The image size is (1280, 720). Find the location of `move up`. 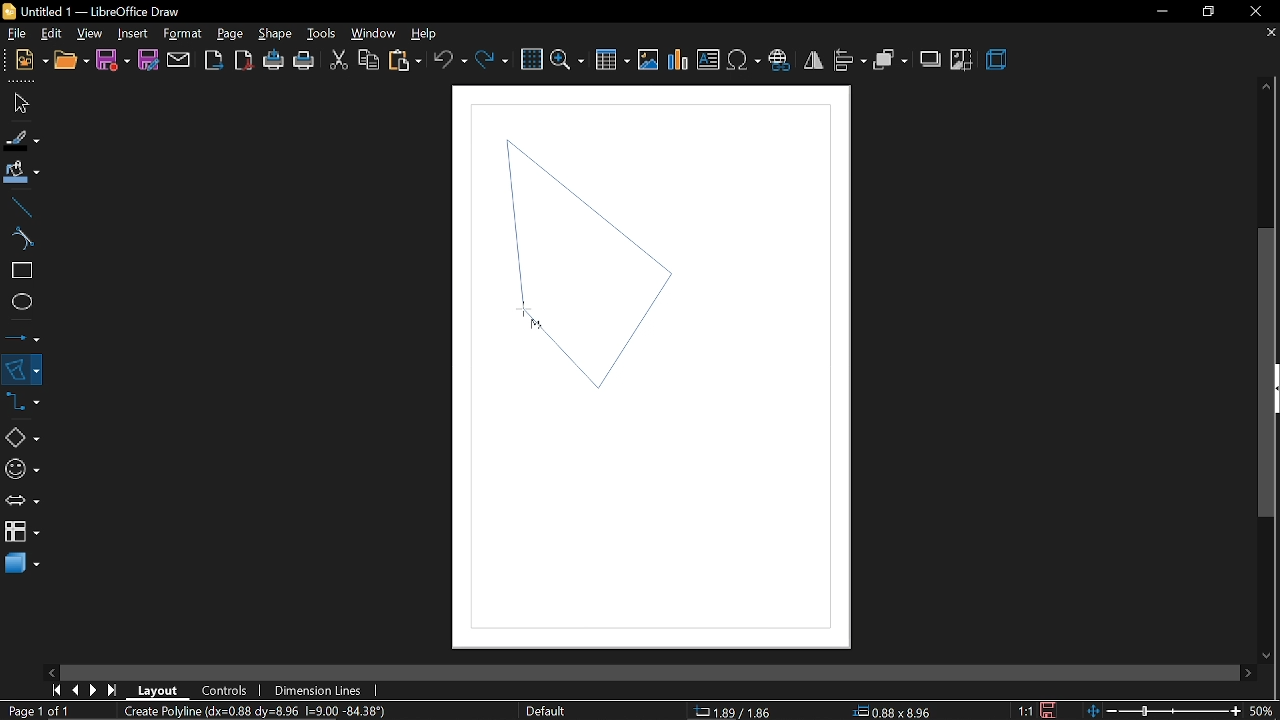

move up is located at coordinates (1267, 87).